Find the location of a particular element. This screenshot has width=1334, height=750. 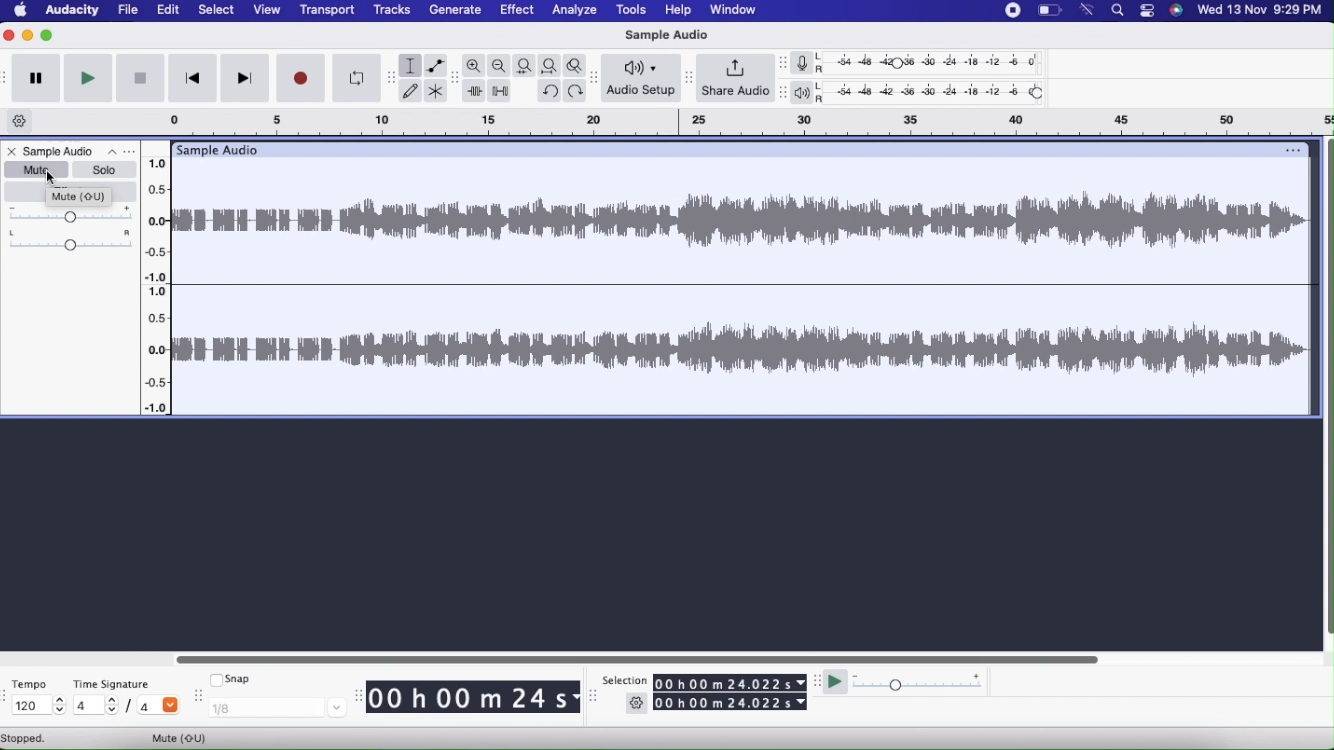

Adjust is located at coordinates (783, 63).